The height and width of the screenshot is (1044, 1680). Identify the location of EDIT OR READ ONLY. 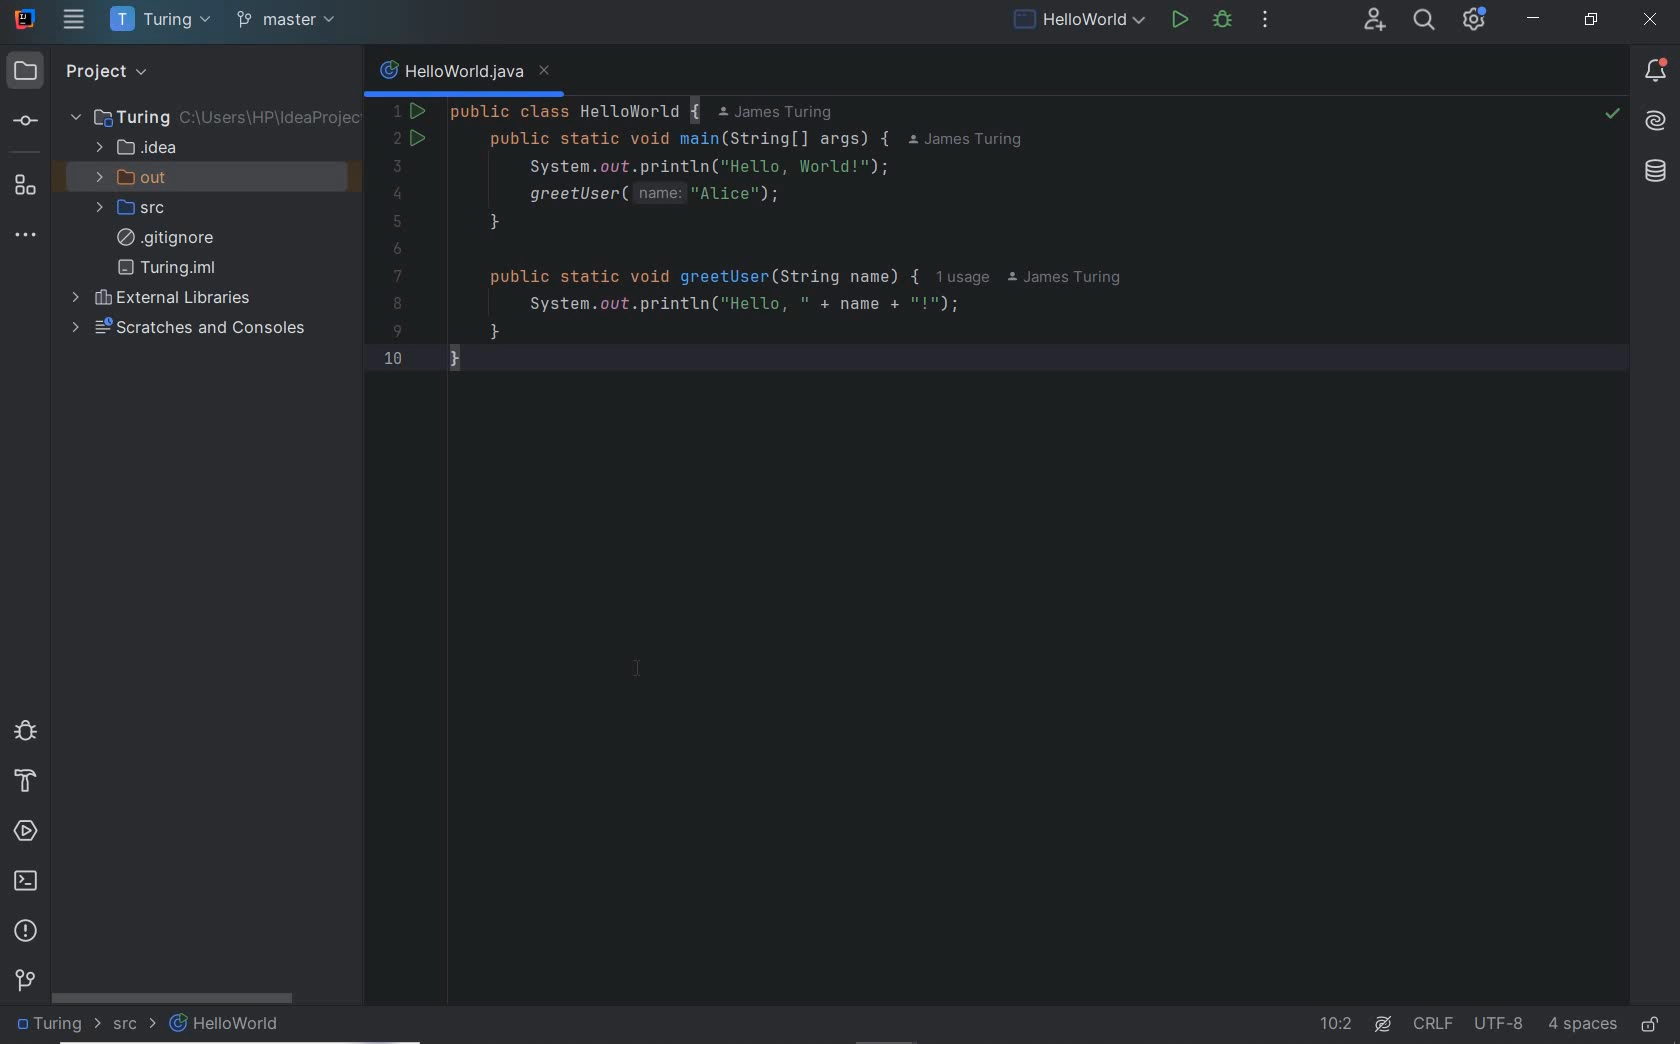
(1652, 1015).